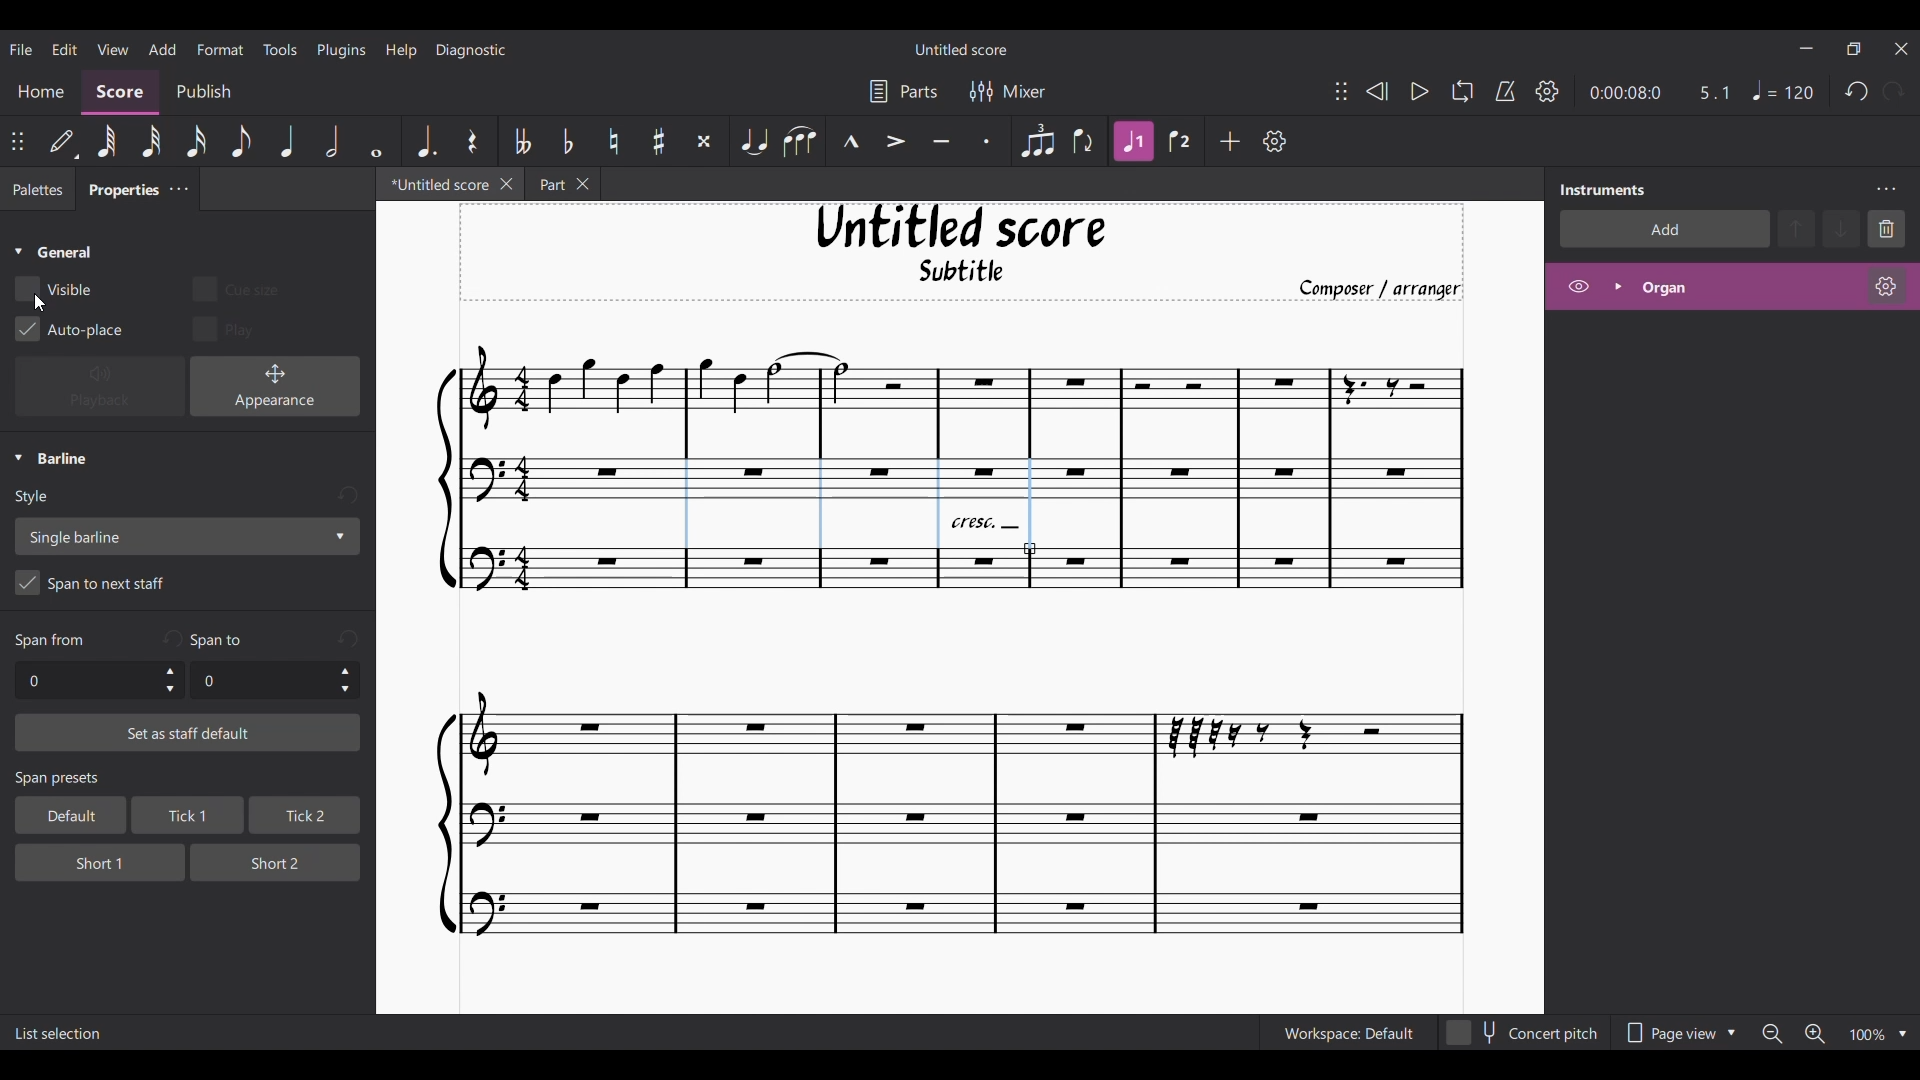 Image resolution: width=1920 pixels, height=1080 pixels. I want to click on Add instrument, so click(1665, 228).